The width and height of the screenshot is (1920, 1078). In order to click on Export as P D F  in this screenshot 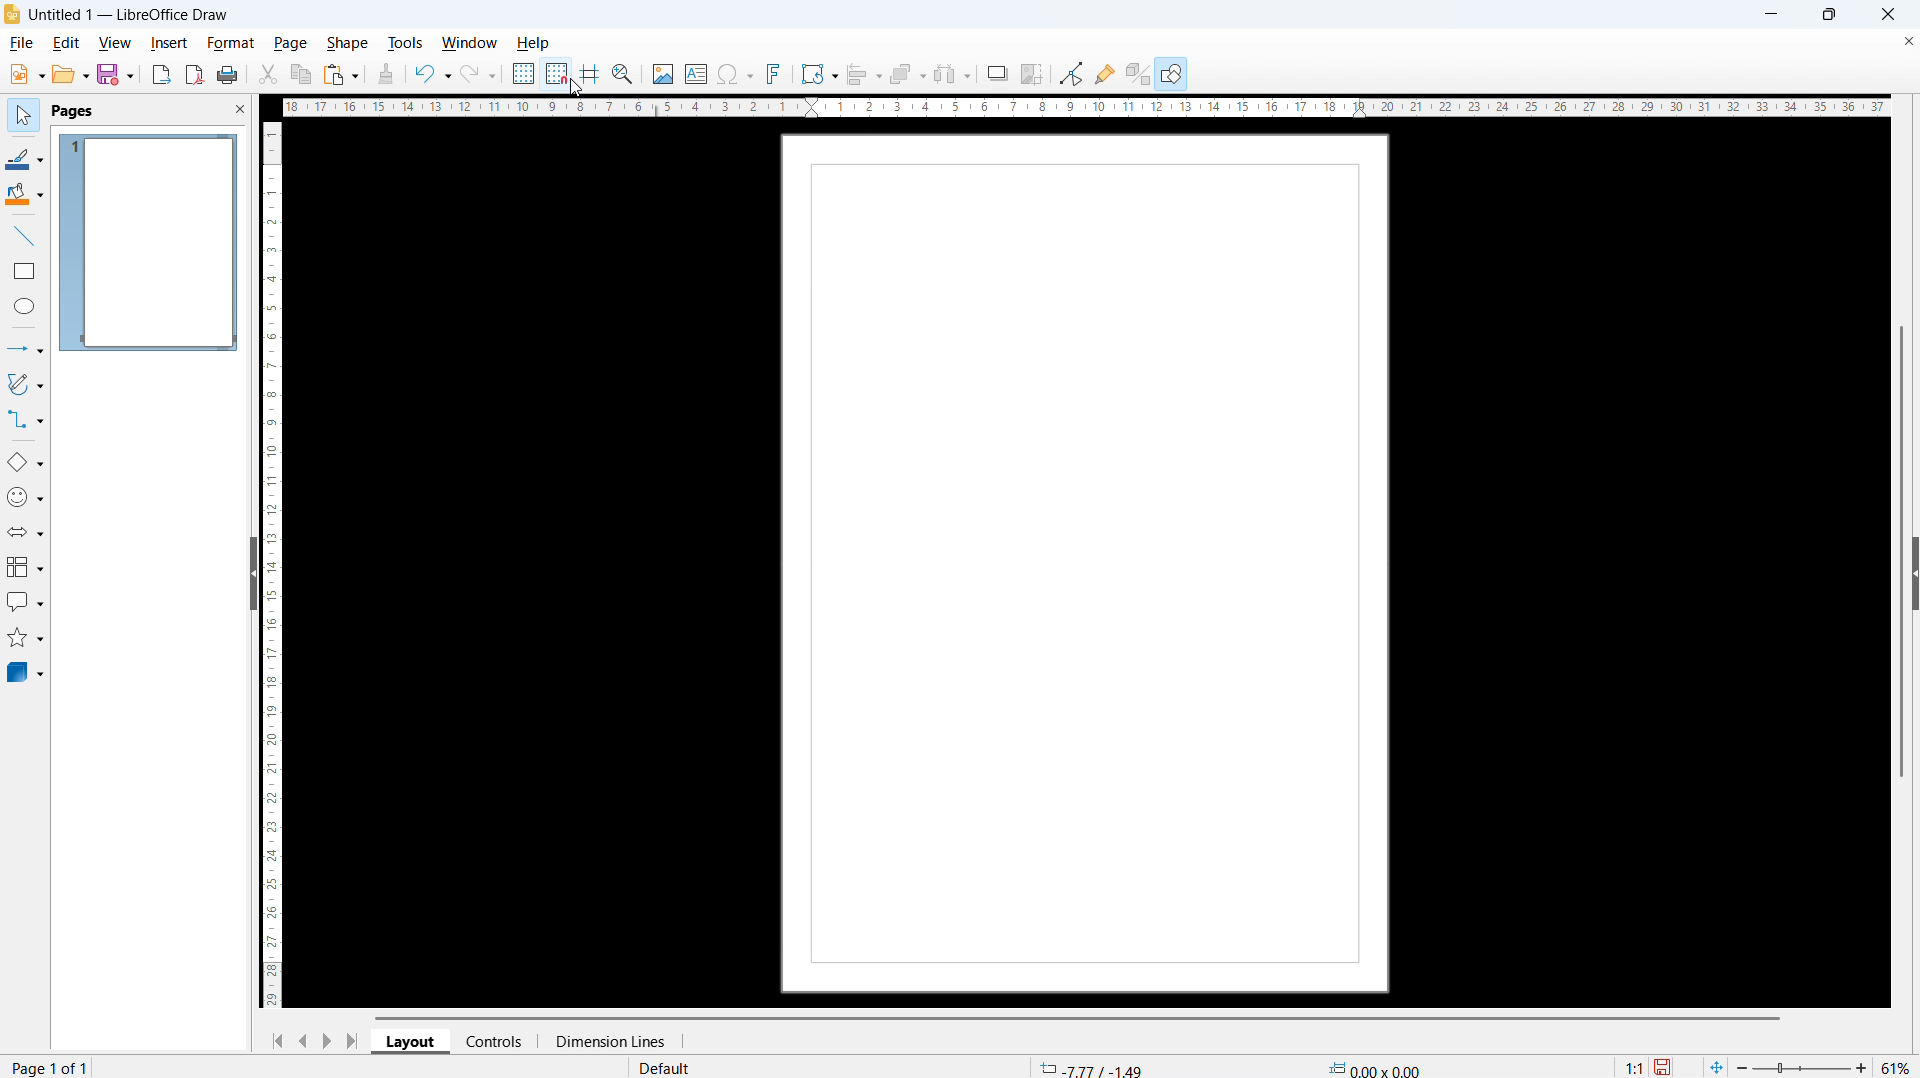, I will do `click(194, 75)`.